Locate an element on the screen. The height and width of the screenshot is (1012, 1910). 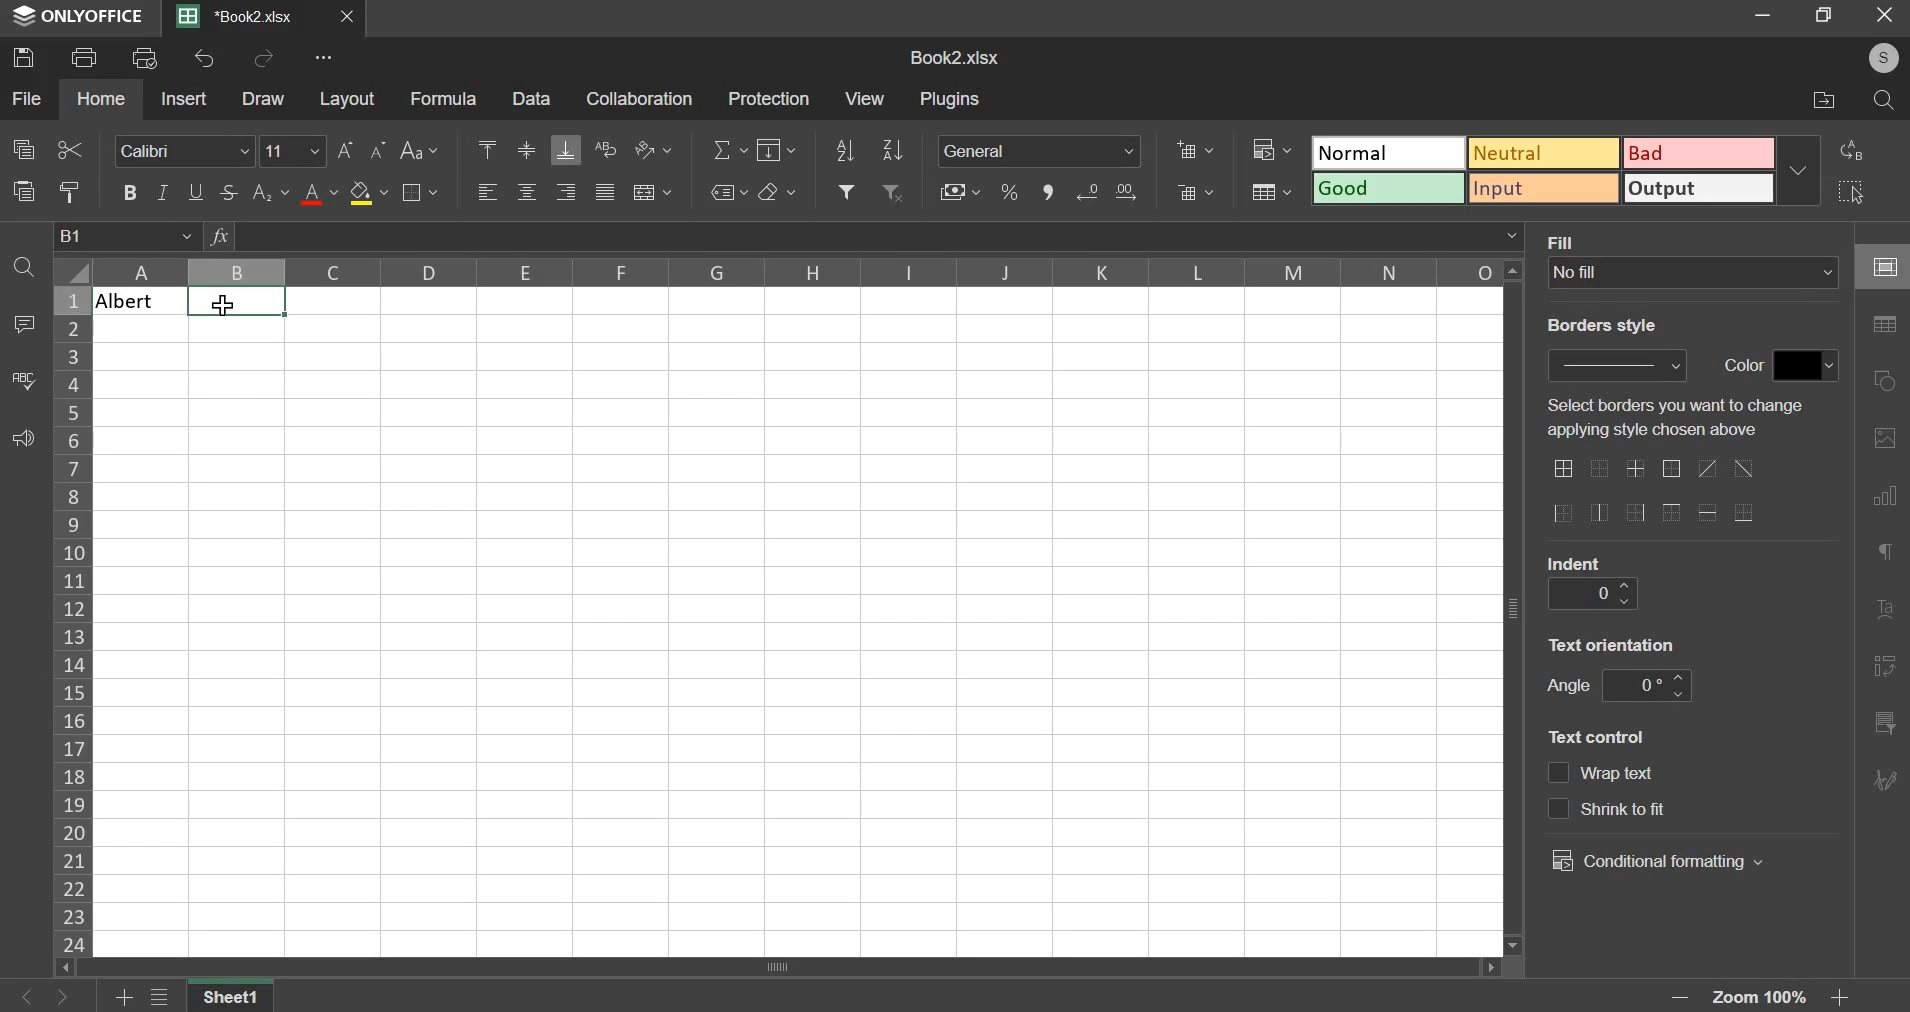
current sheet is located at coordinates (244, 18).